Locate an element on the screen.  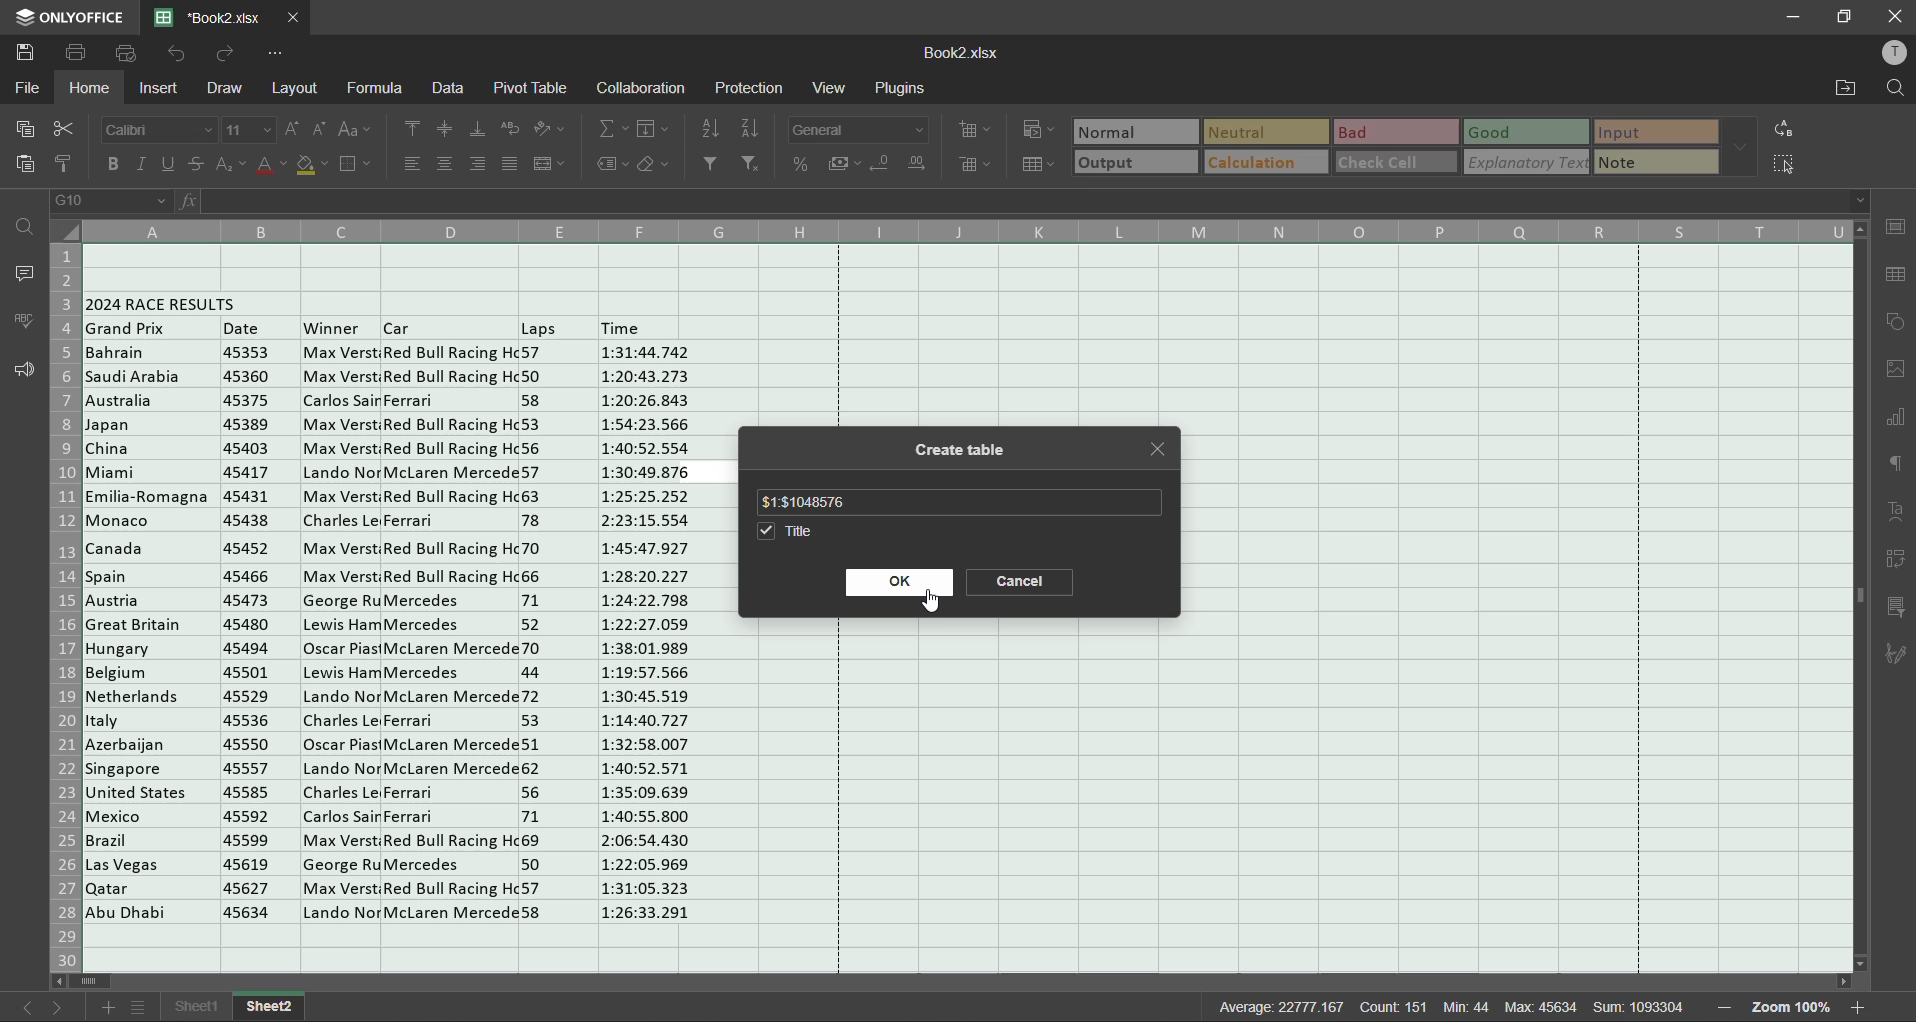
spellcheck is located at coordinates (18, 321).